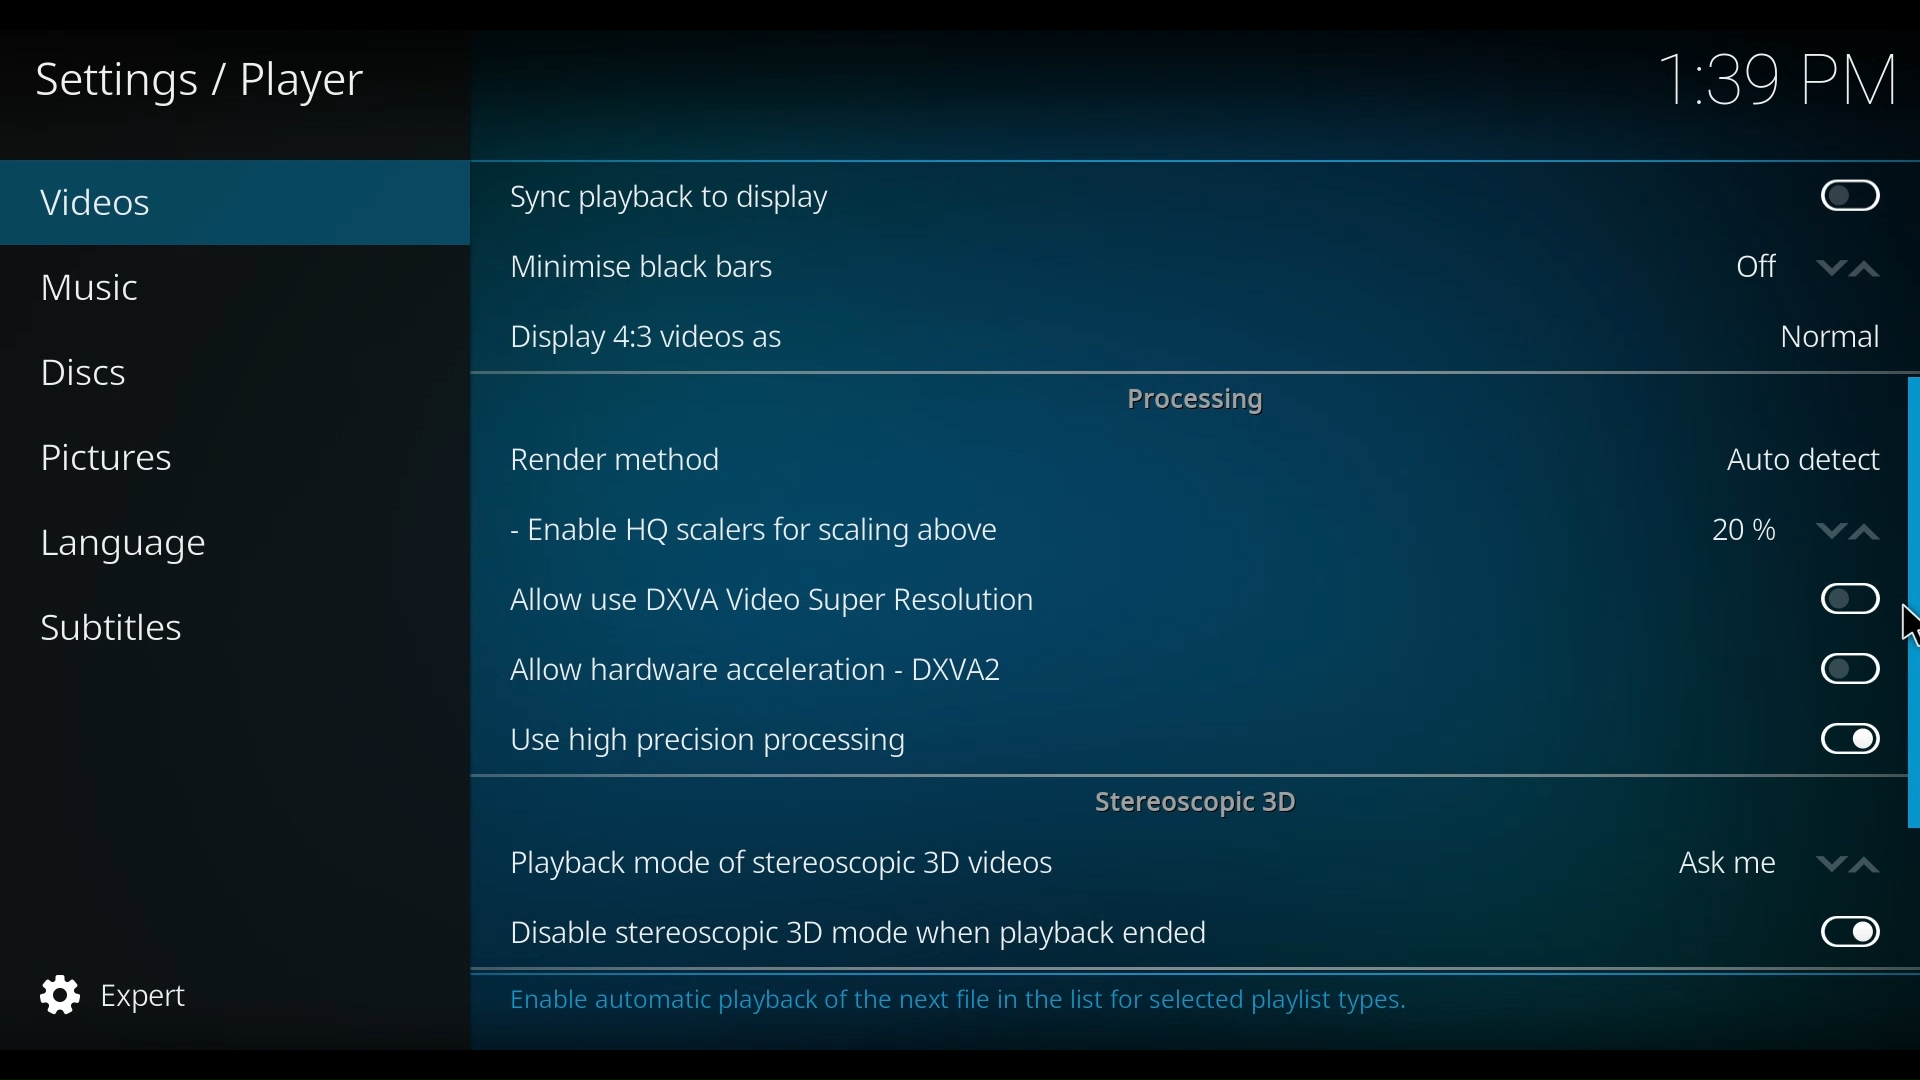 This screenshot has width=1920, height=1080. Describe the element at coordinates (1148, 935) in the screenshot. I see `Disable stereoscopic 3D mode when playback ended` at that location.